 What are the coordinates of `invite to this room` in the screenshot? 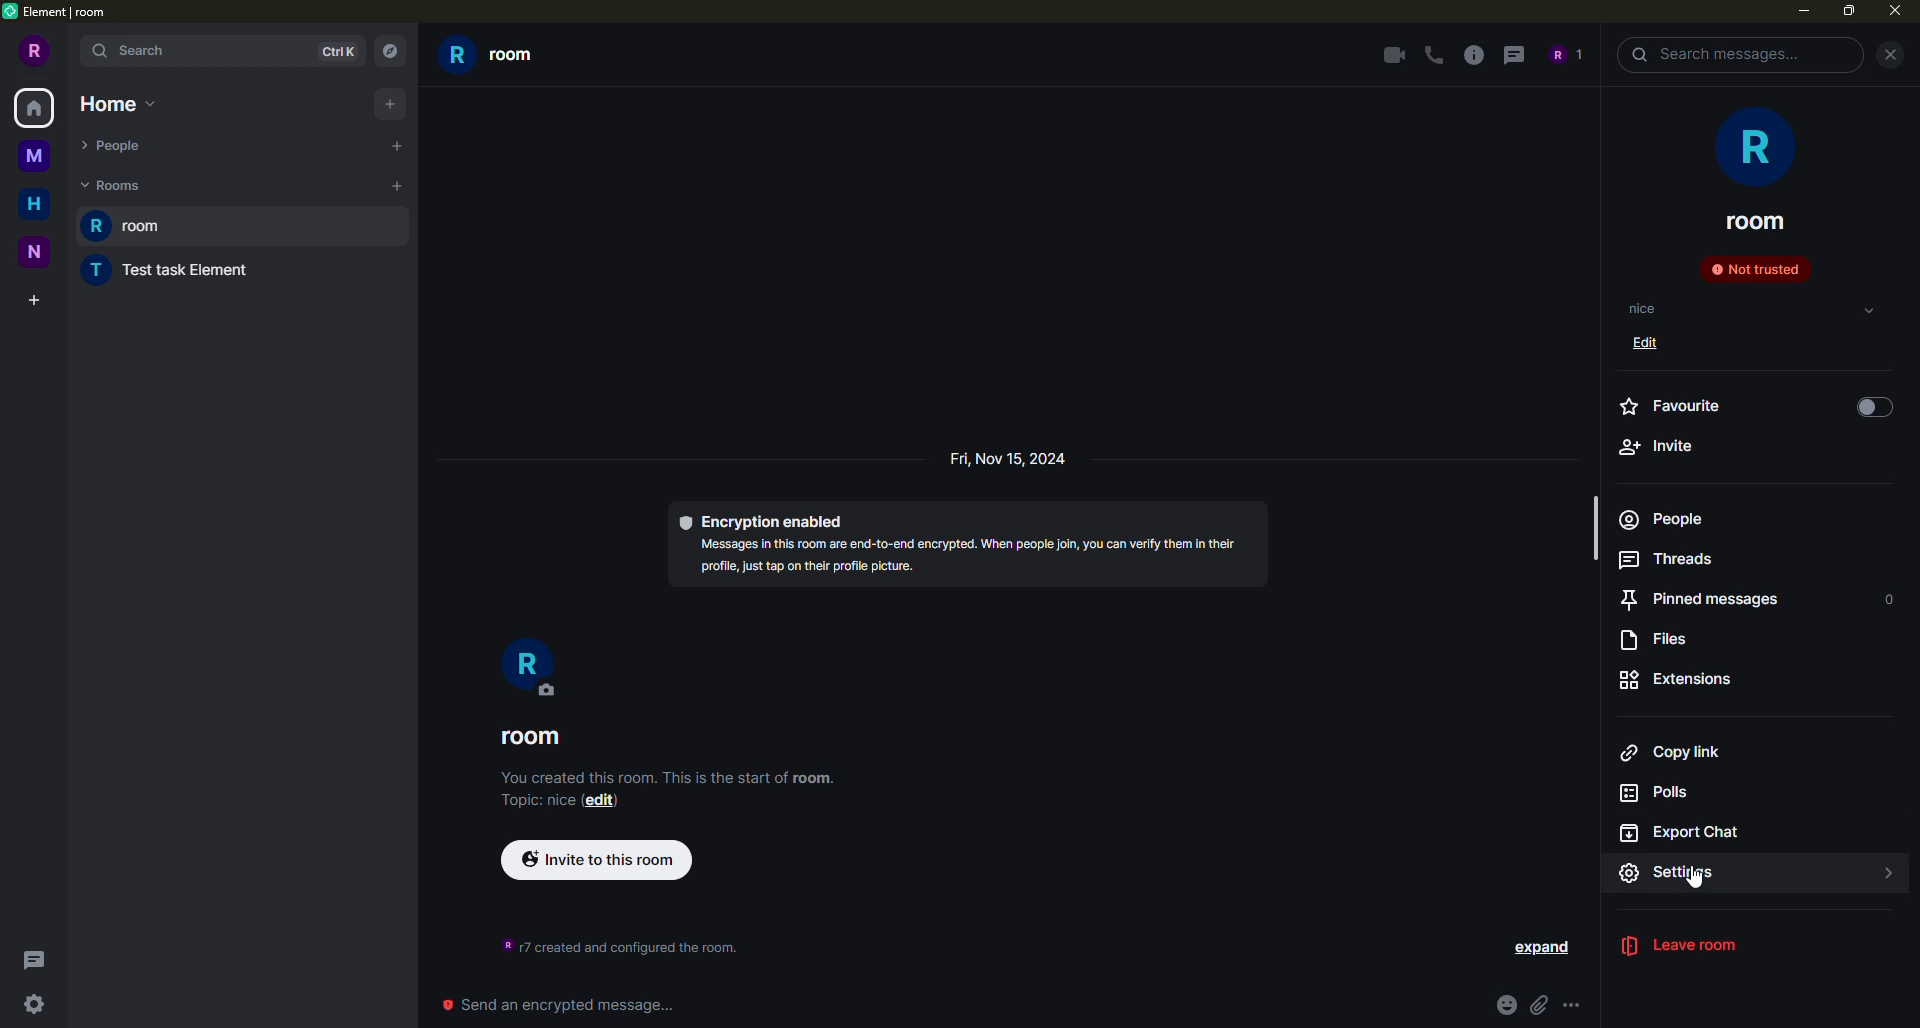 It's located at (593, 862).